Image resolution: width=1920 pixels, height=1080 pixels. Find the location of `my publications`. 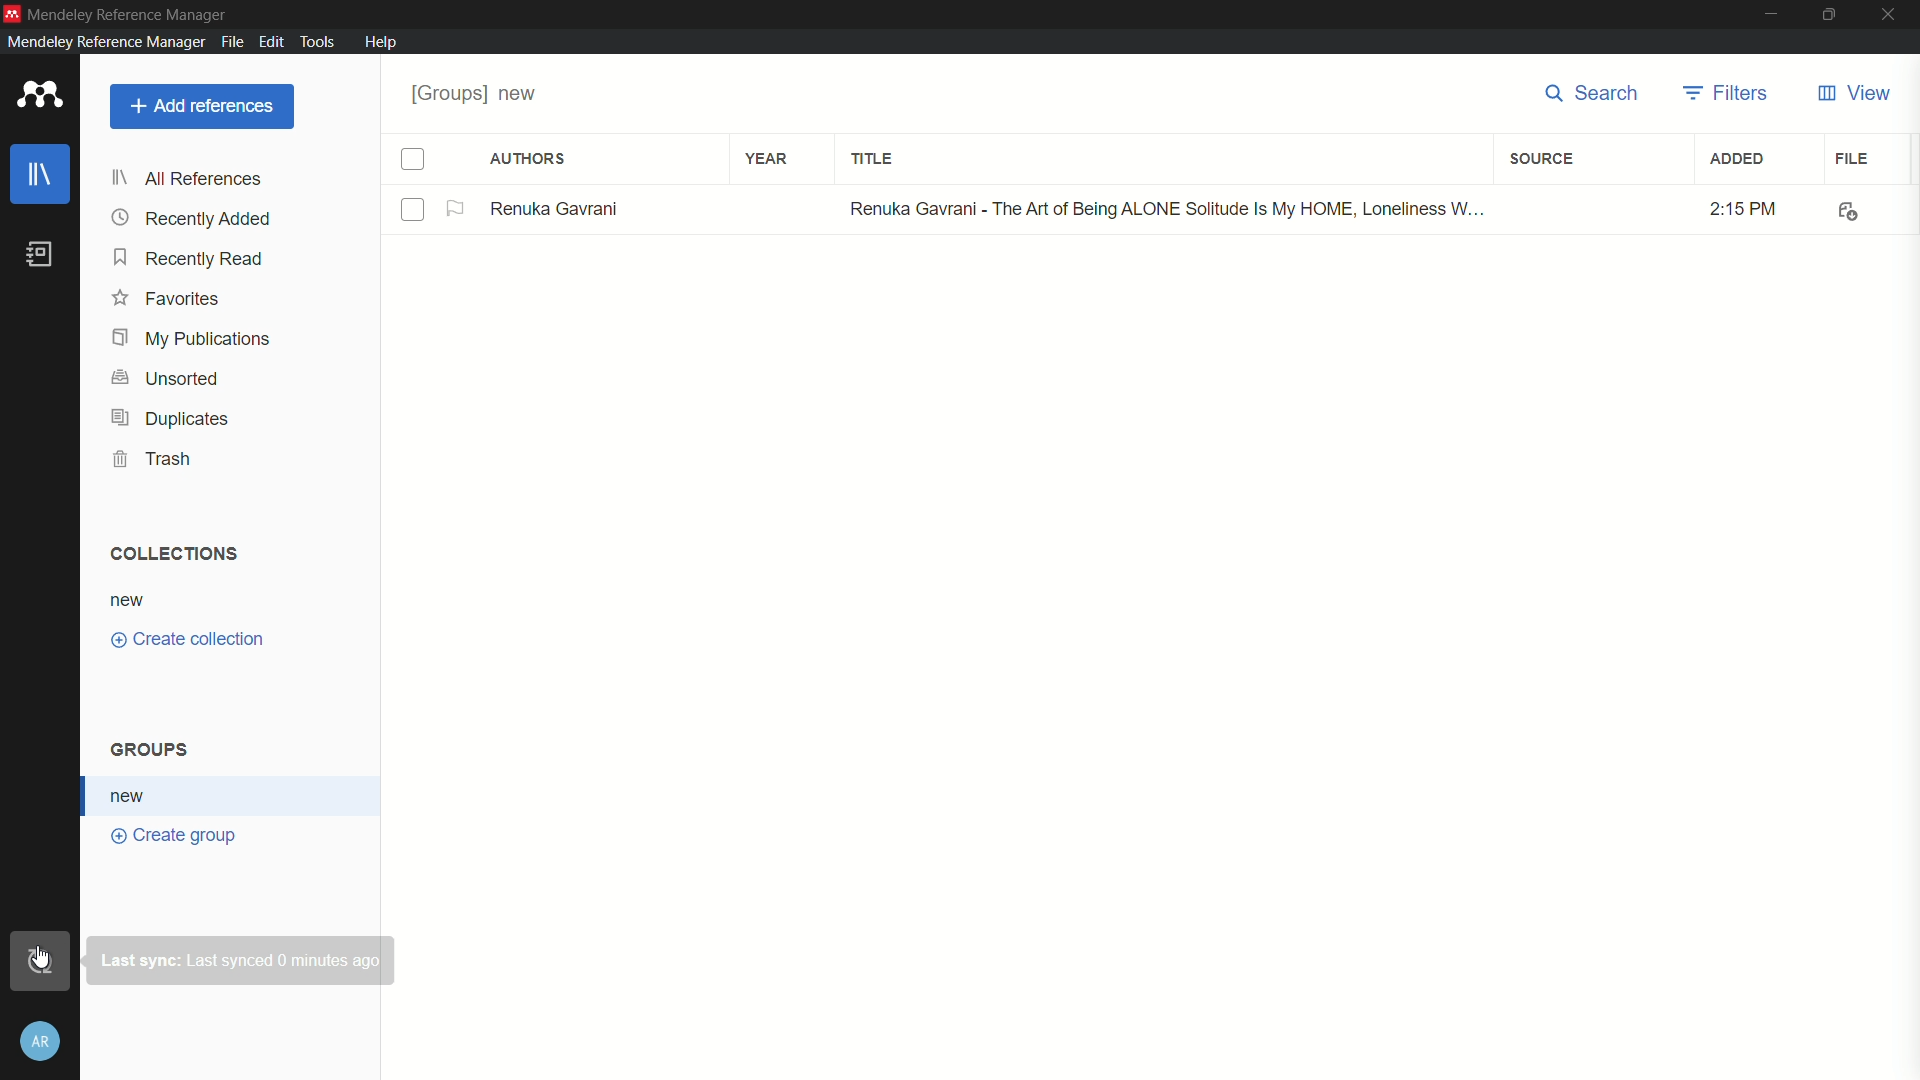

my publications is located at coordinates (191, 338).